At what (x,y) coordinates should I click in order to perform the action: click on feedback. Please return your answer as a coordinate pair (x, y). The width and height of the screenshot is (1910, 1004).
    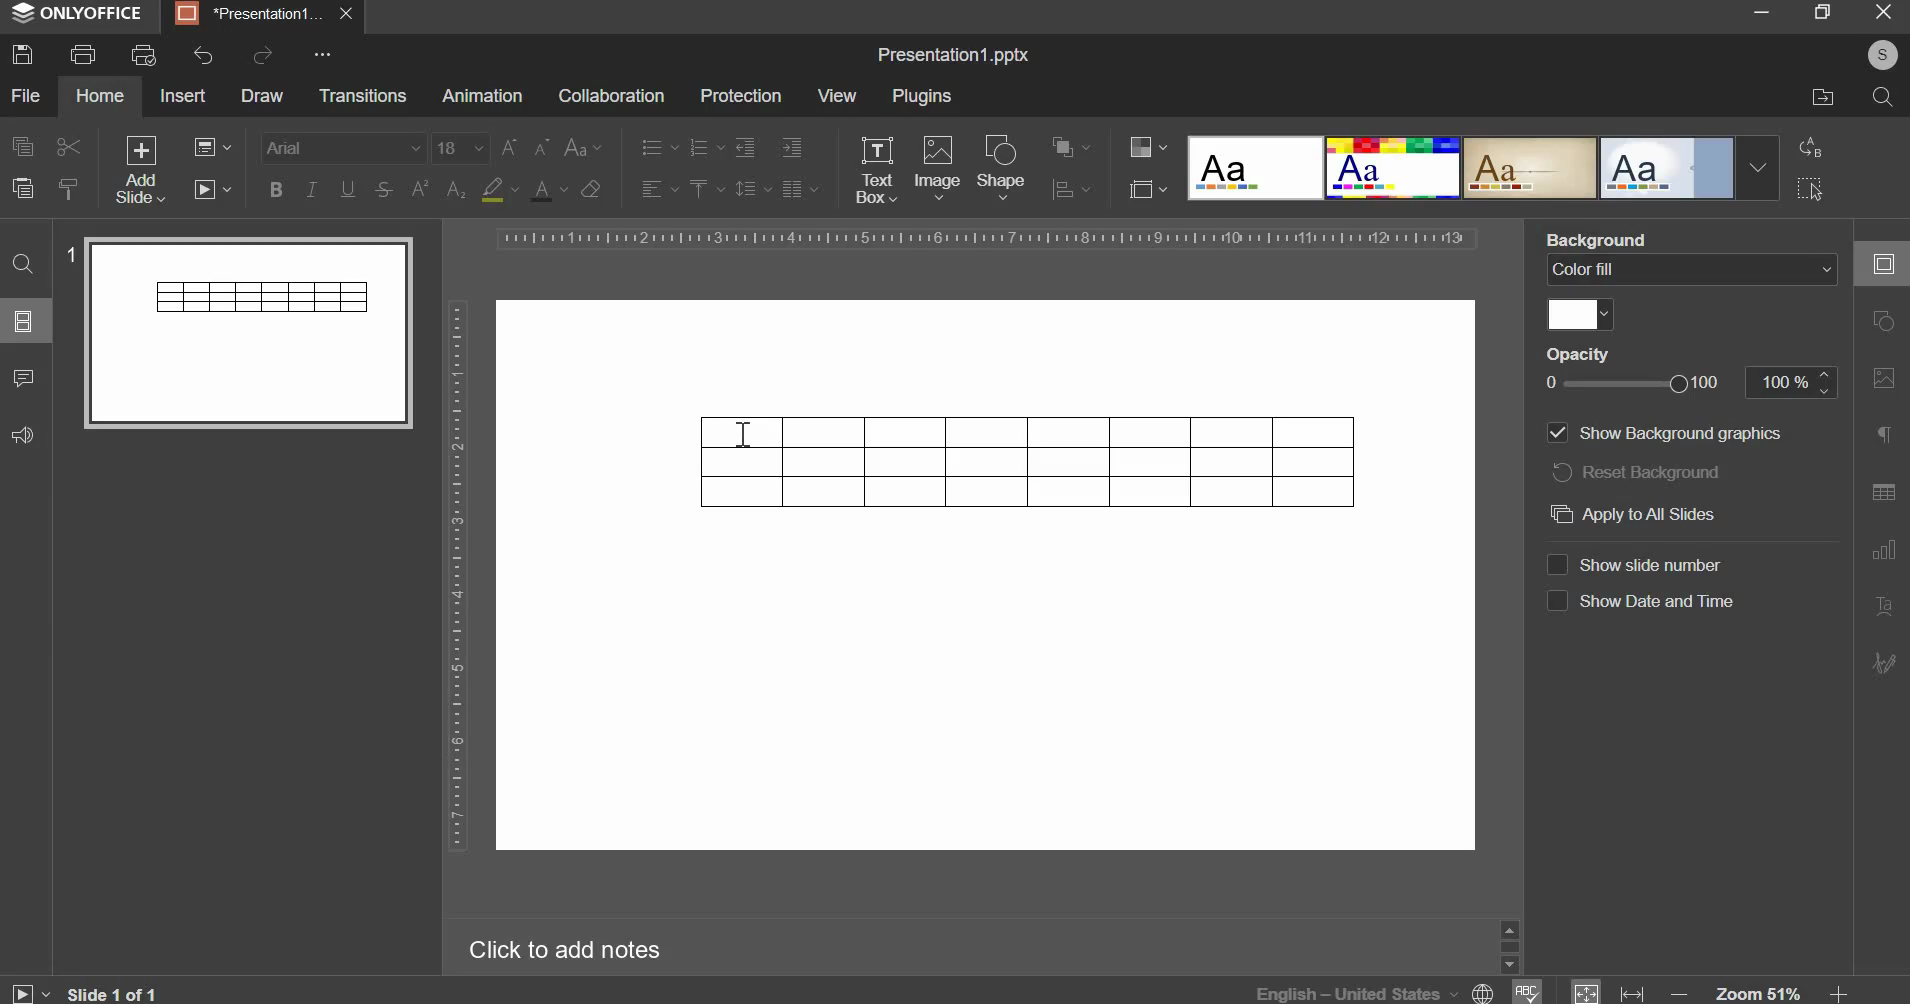
    Looking at the image, I should click on (20, 436).